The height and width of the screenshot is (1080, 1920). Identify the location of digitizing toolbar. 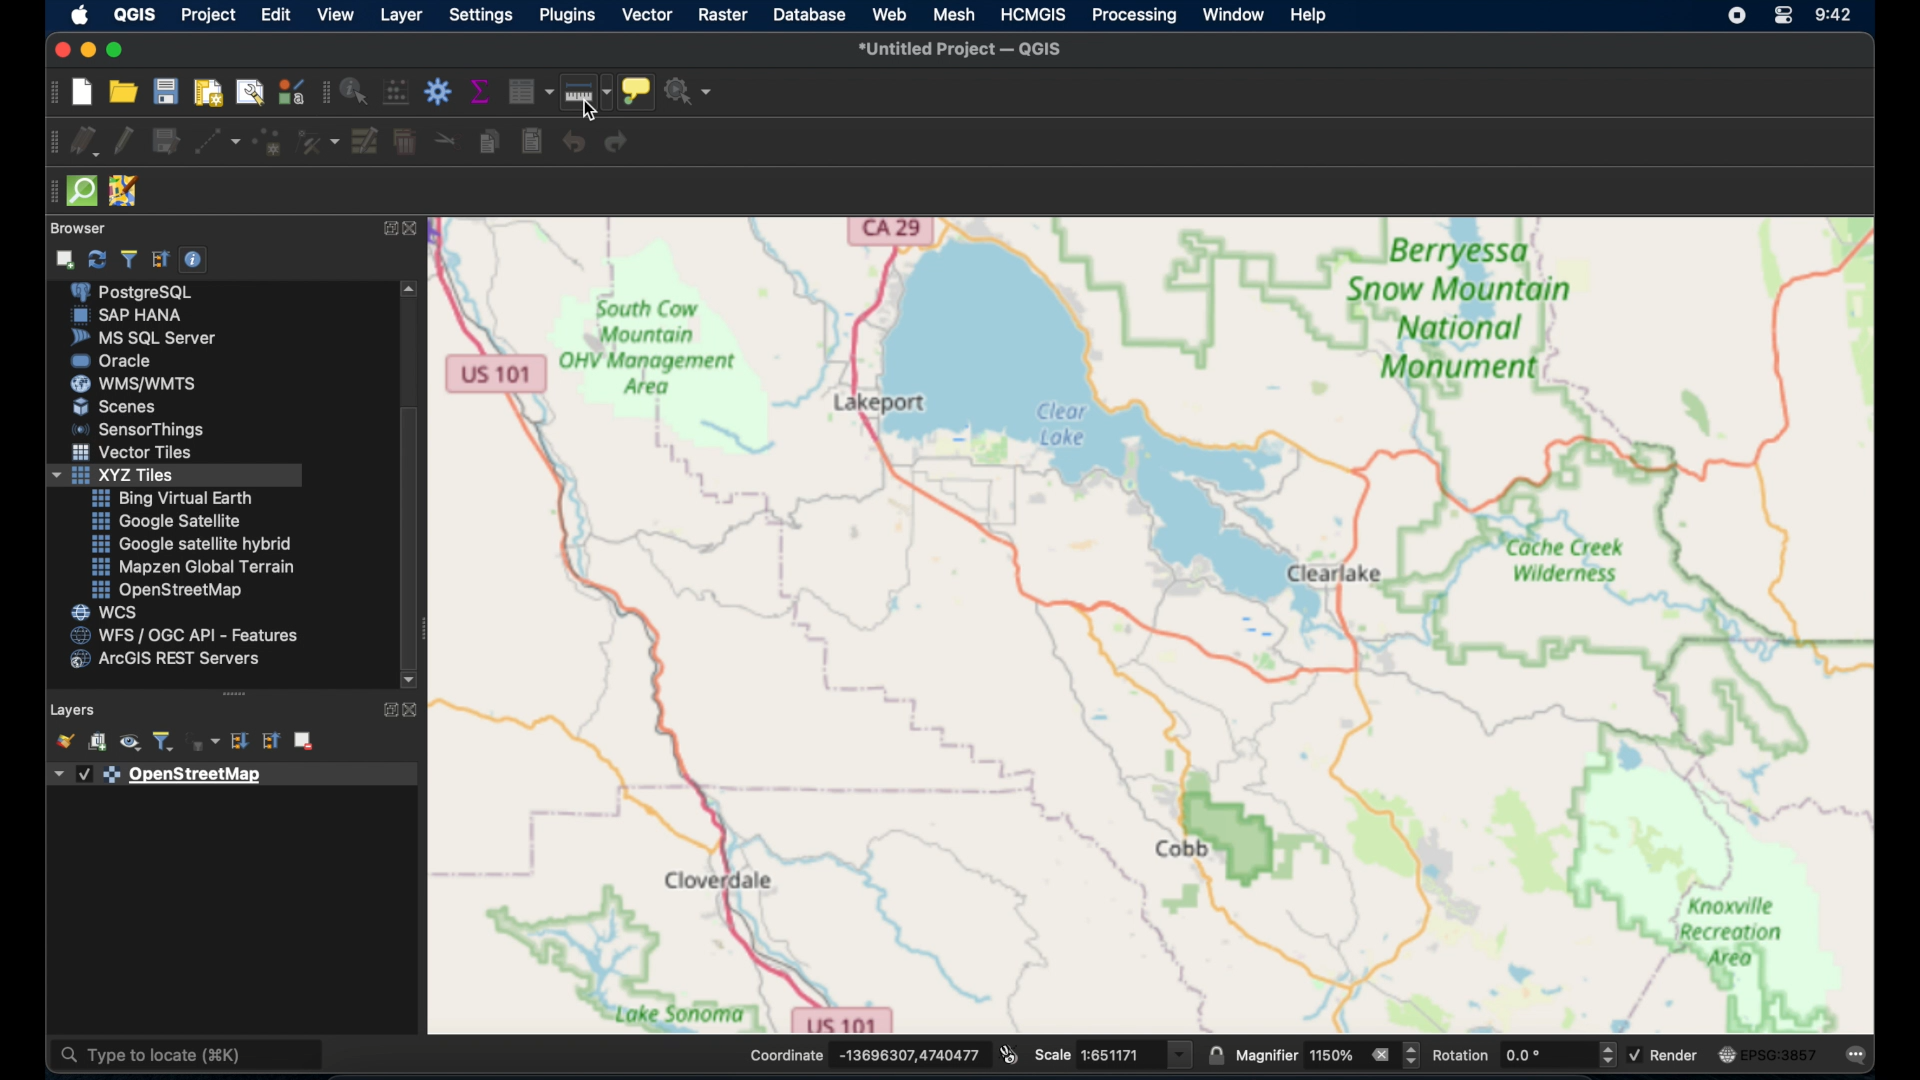
(47, 146).